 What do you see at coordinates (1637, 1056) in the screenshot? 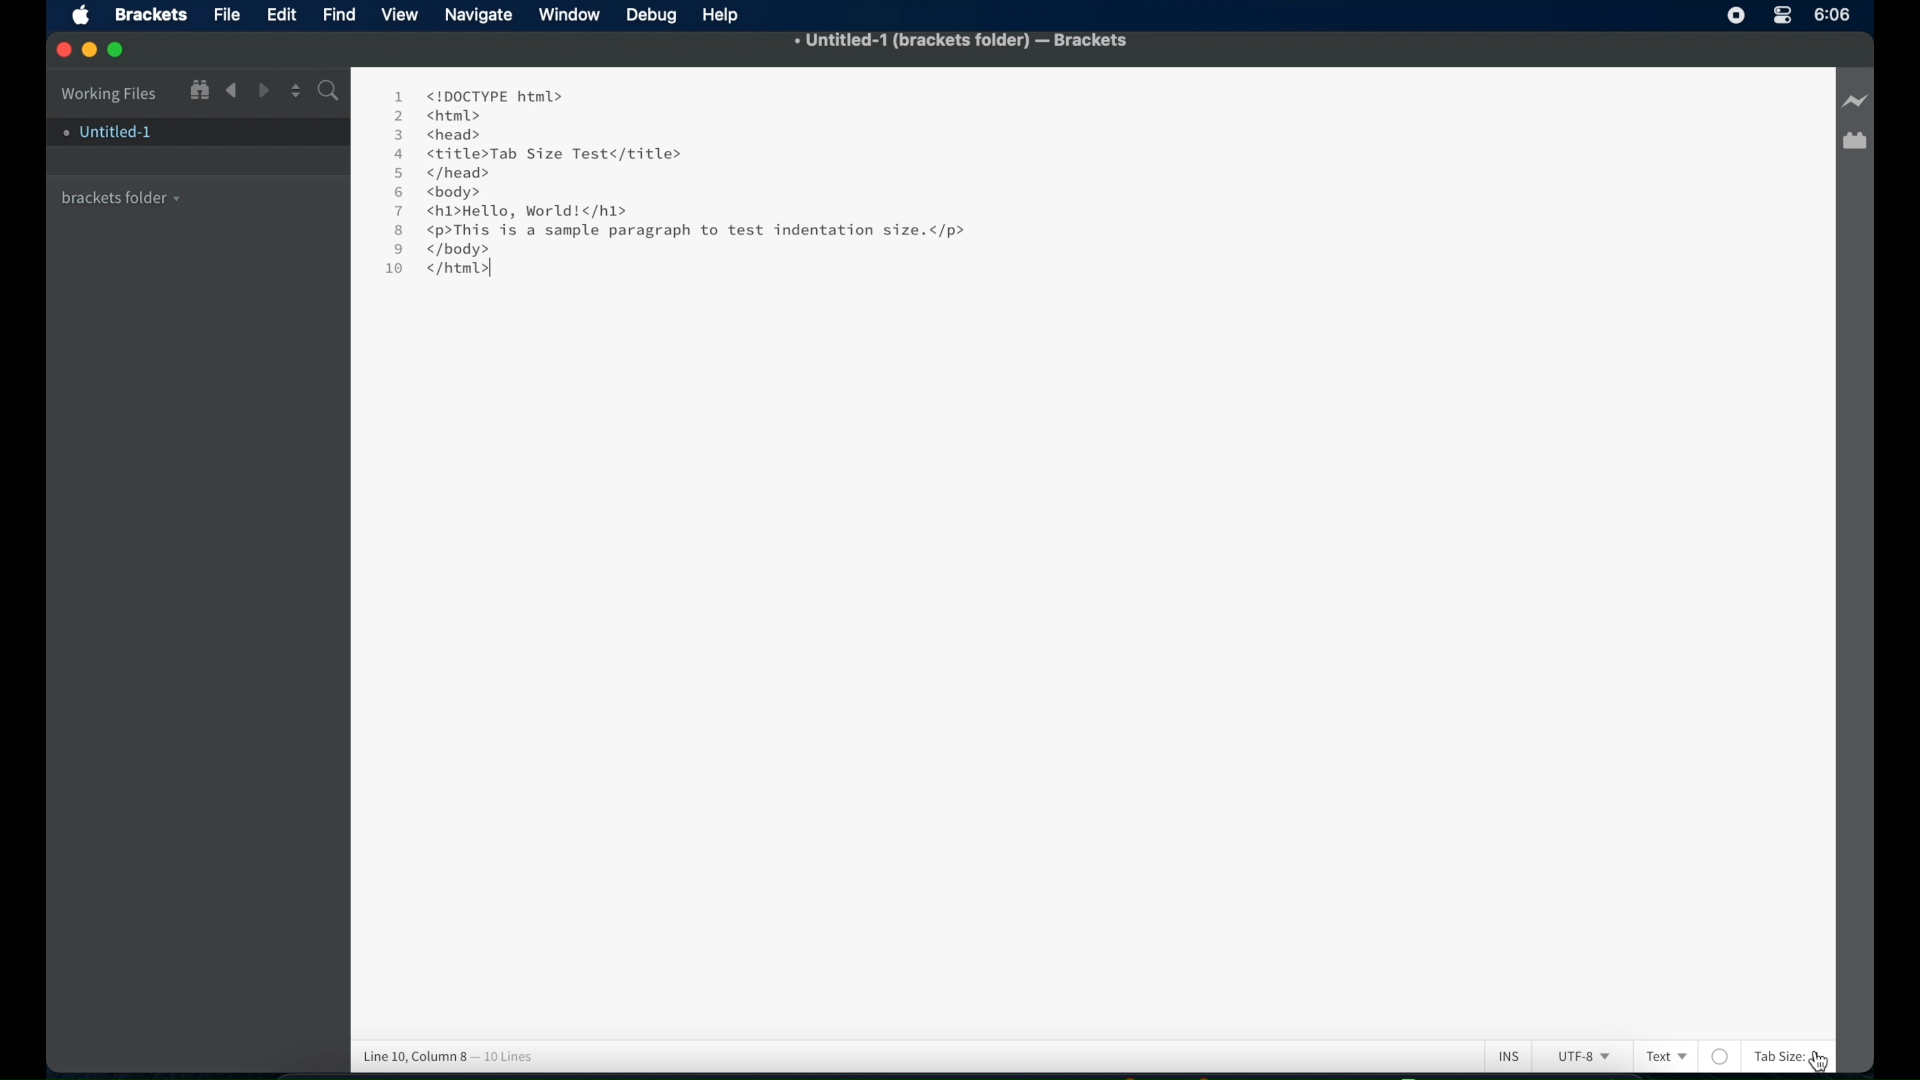
I see `Cursor` at bounding box center [1637, 1056].